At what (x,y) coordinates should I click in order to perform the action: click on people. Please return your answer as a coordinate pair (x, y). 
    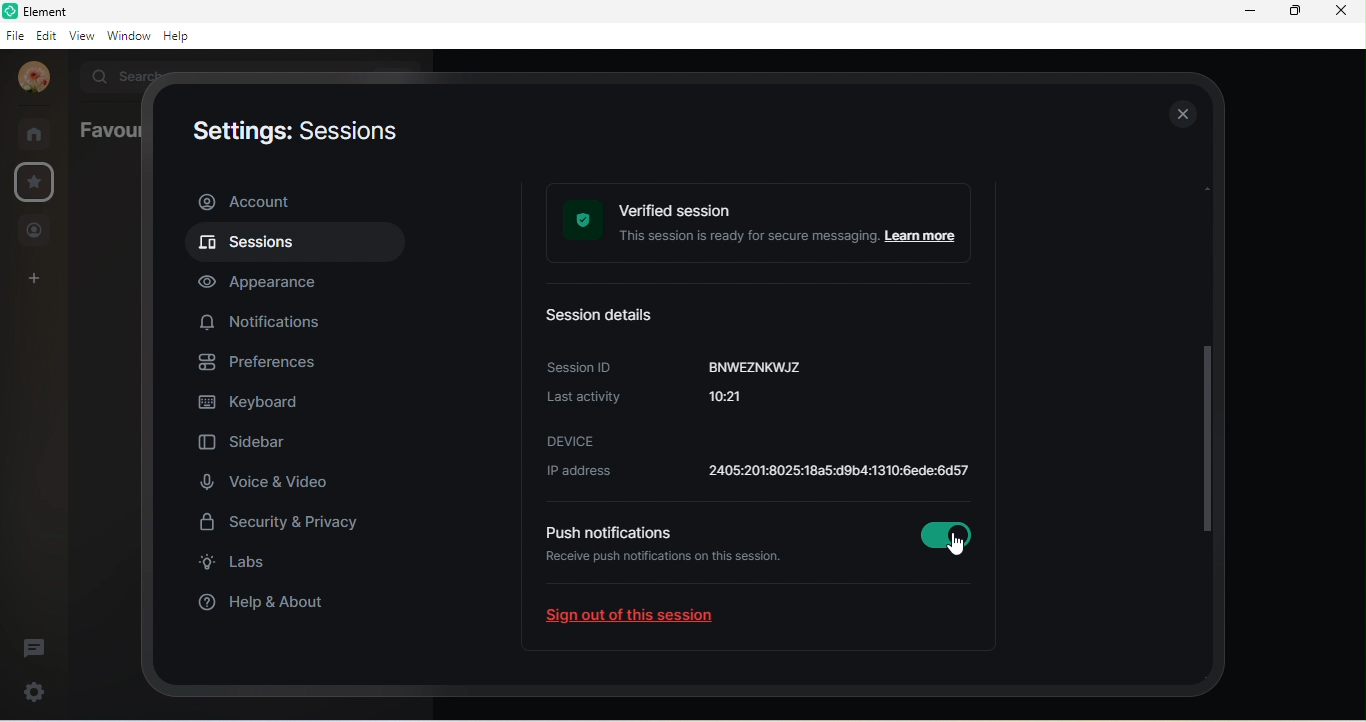
    Looking at the image, I should click on (35, 232).